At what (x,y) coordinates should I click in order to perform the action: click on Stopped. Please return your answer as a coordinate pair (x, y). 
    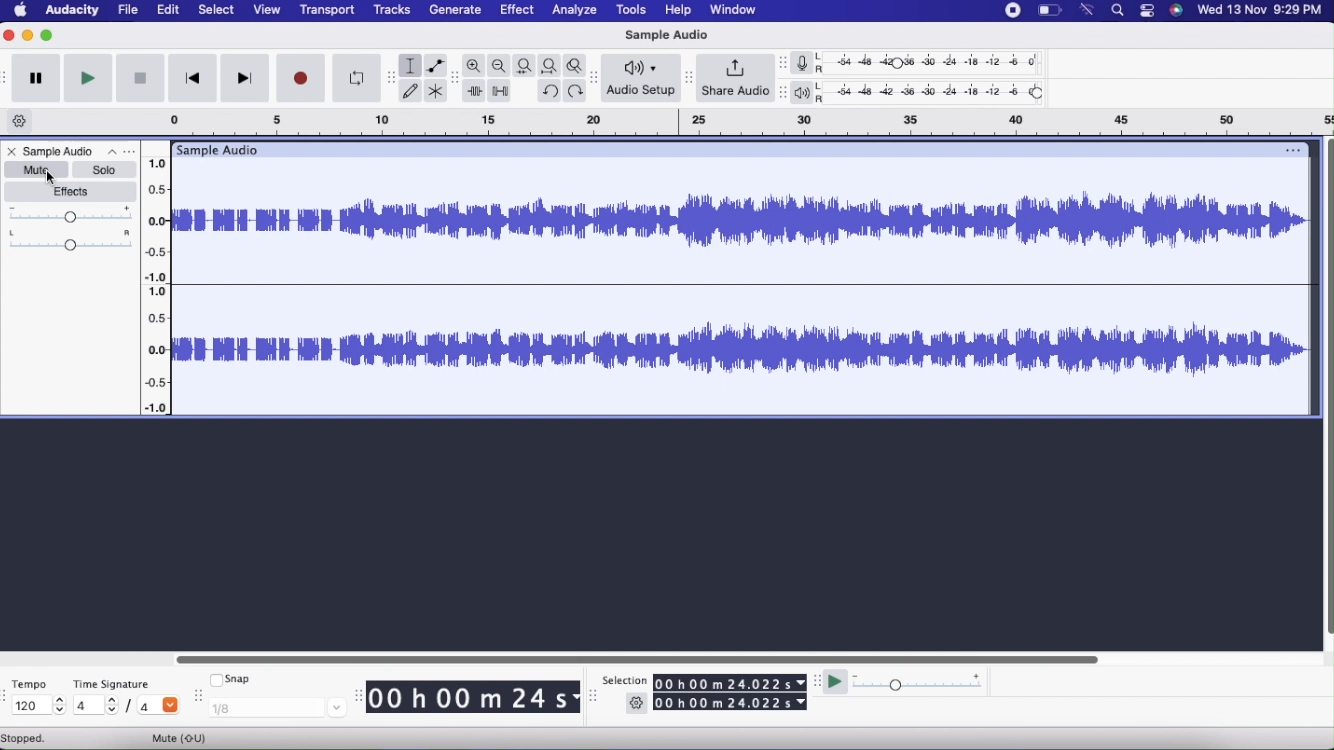
    Looking at the image, I should click on (31, 738).